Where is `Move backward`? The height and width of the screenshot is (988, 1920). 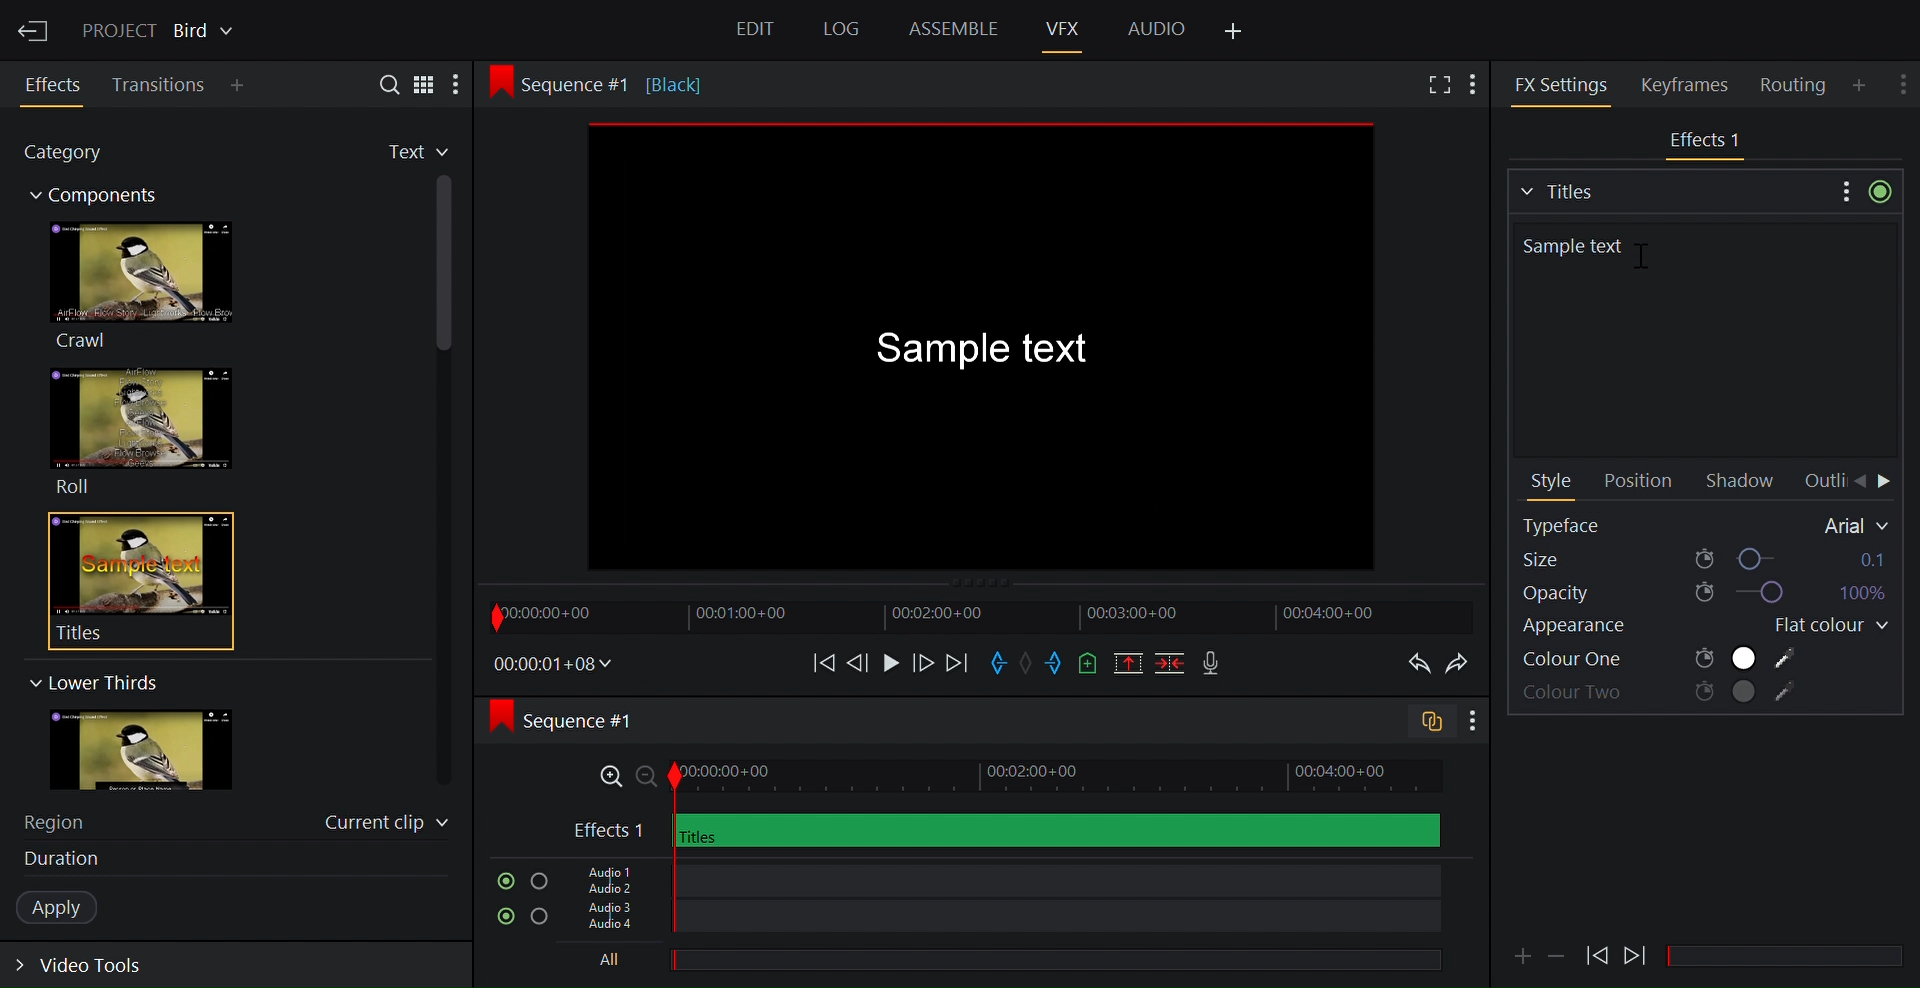
Move backward is located at coordinates (817, 662).